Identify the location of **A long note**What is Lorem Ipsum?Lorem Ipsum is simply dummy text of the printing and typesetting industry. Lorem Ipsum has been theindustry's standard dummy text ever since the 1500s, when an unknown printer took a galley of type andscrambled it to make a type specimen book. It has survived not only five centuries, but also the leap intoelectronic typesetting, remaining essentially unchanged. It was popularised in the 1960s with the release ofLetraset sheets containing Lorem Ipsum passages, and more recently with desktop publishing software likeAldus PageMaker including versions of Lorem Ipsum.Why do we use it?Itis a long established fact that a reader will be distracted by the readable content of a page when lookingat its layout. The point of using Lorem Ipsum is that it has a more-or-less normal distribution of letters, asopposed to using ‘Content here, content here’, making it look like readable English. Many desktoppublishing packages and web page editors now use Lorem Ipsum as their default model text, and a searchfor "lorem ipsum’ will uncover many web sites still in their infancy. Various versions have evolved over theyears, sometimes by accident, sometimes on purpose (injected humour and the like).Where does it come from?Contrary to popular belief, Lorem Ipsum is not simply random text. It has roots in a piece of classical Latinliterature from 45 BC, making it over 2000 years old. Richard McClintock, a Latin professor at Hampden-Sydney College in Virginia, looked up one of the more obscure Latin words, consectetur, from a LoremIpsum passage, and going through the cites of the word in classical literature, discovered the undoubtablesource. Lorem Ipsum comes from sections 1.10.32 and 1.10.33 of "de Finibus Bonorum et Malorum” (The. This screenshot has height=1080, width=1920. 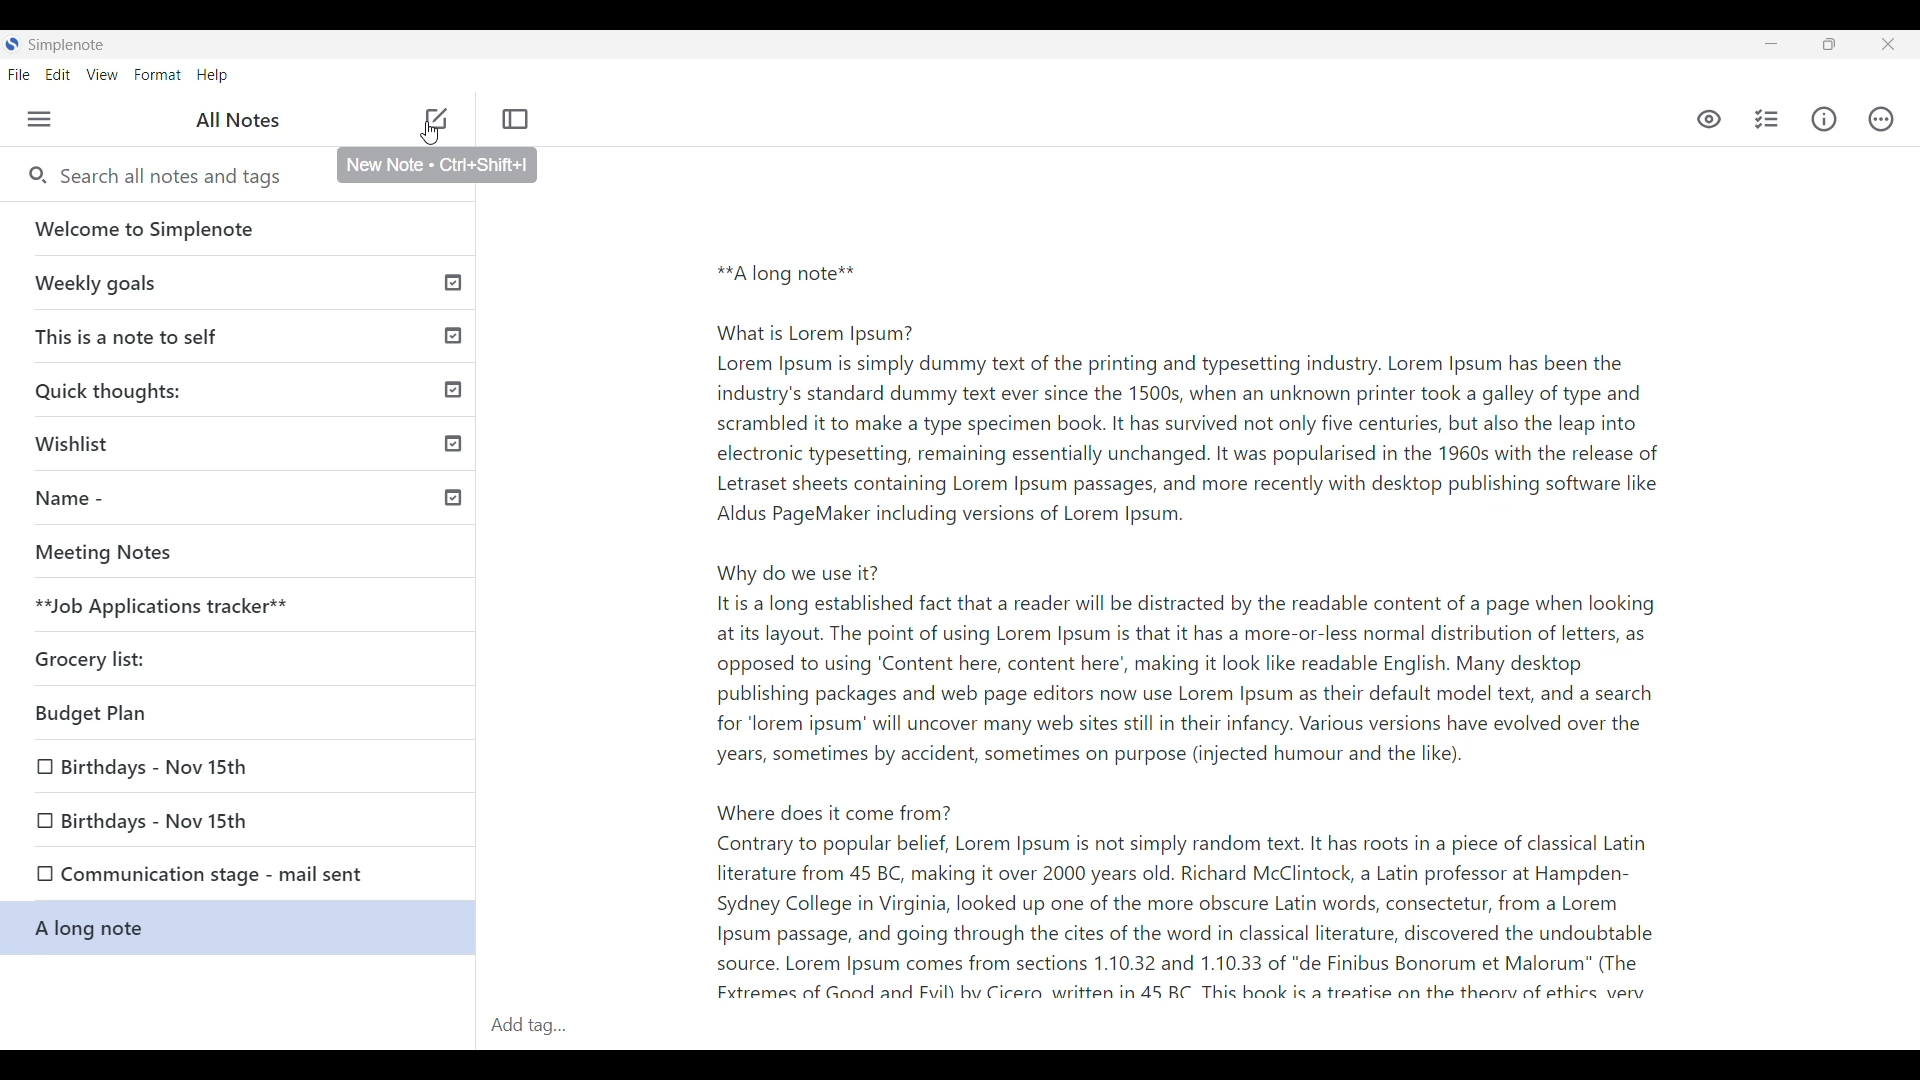
(1202, 637).